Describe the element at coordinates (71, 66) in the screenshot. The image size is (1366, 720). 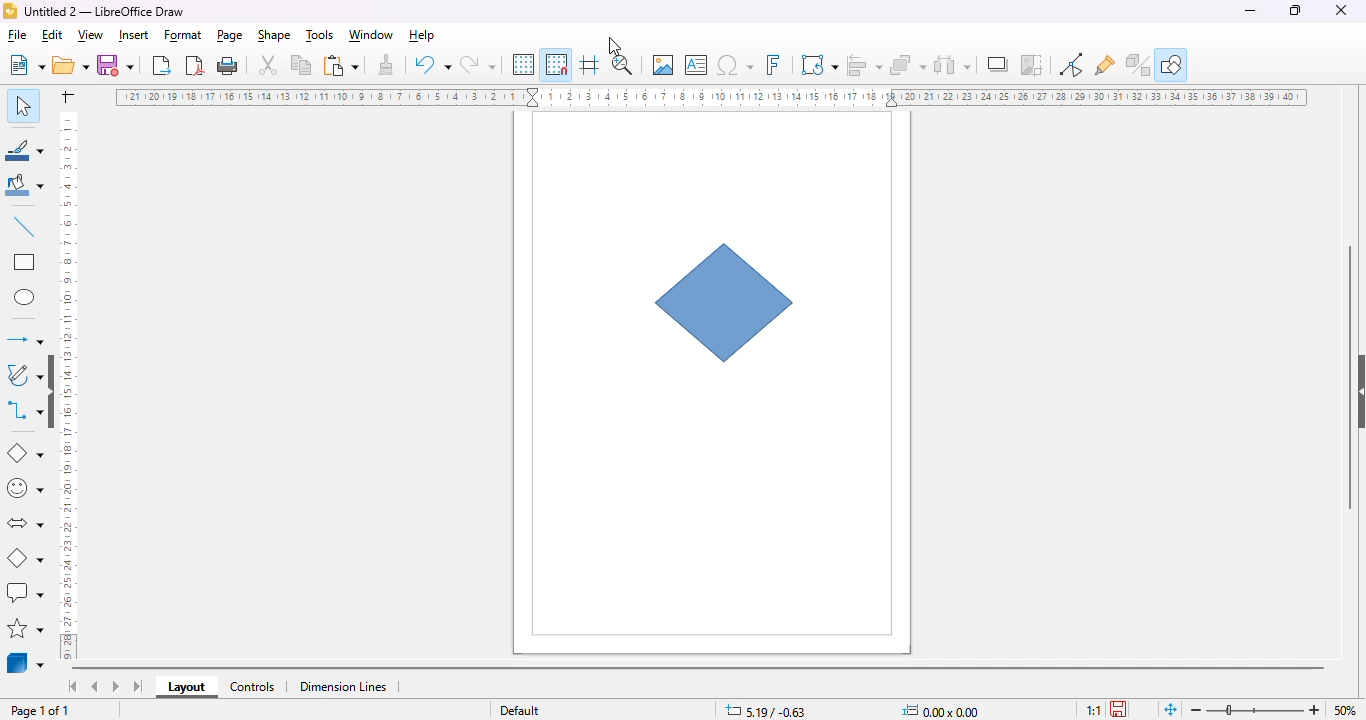
I see `open` at that location.